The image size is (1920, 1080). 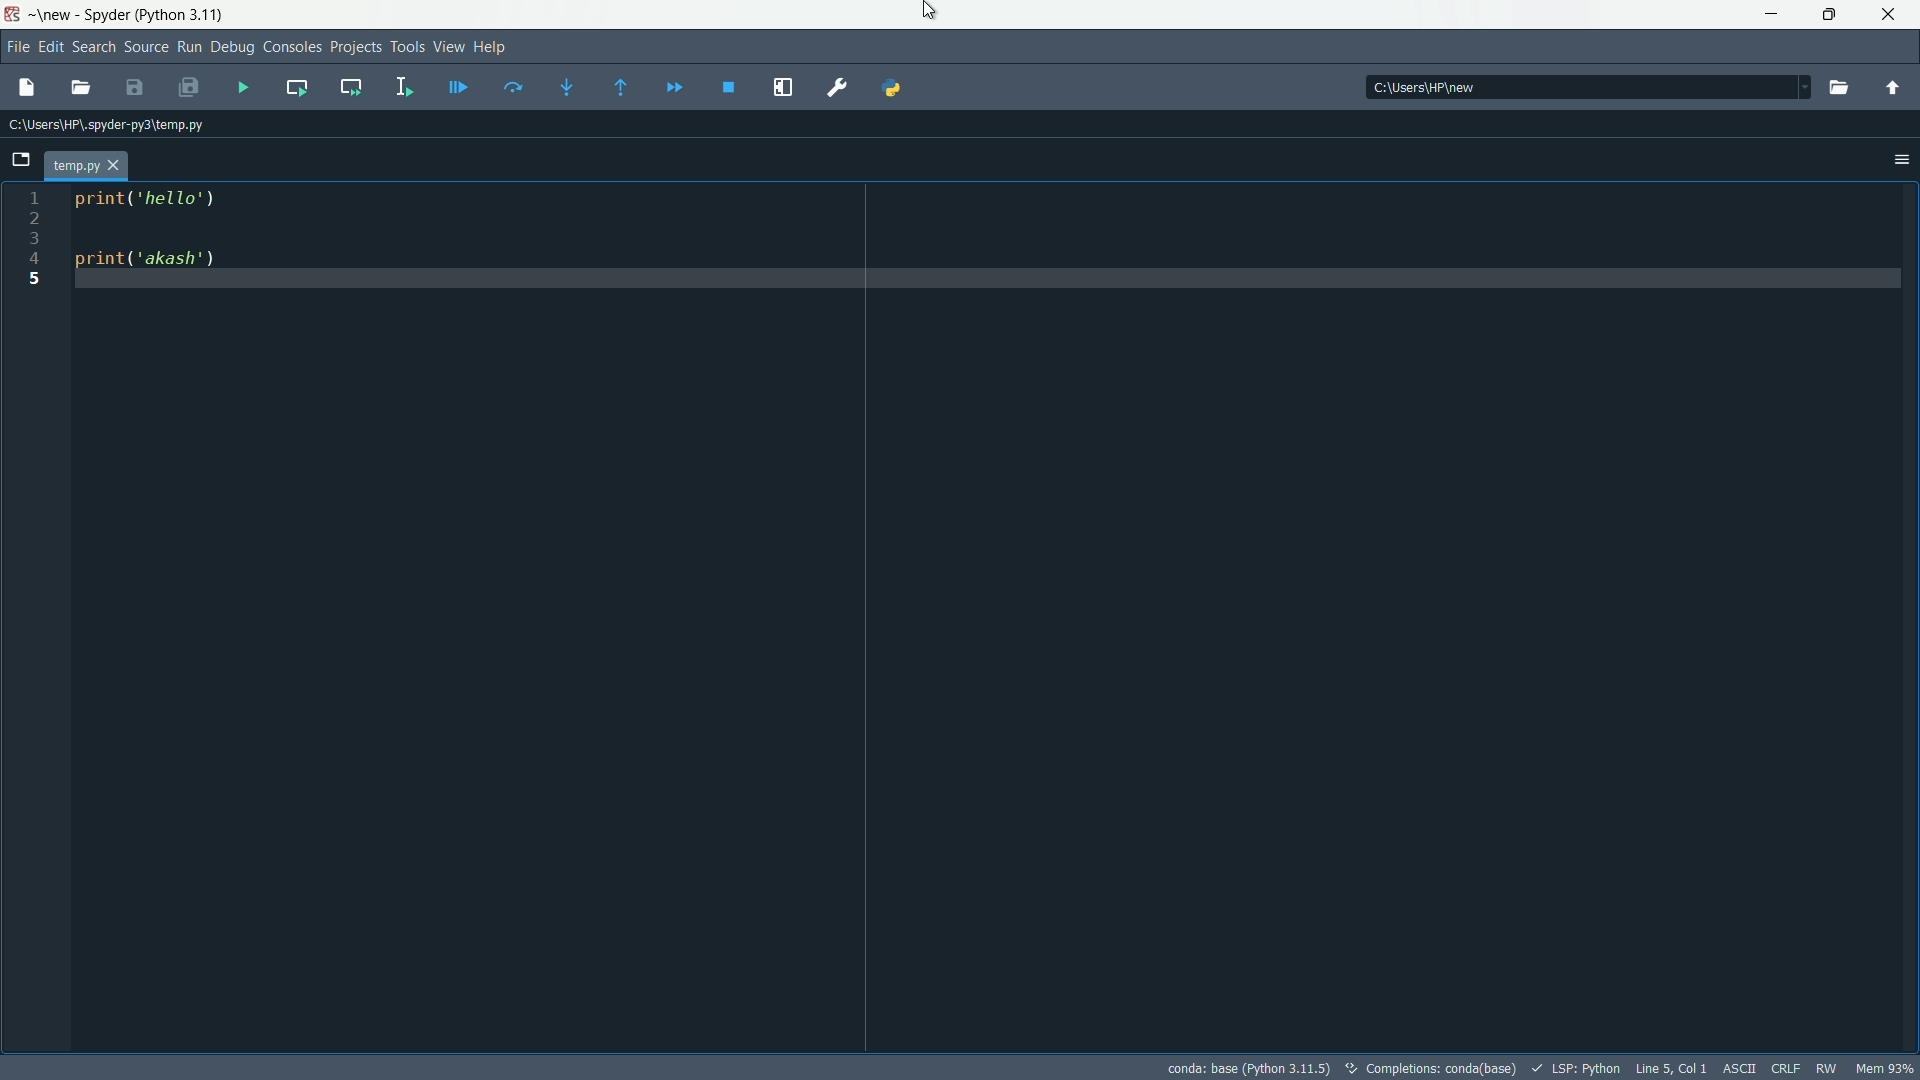 I want to click on app name, so click(x=104, y=14).